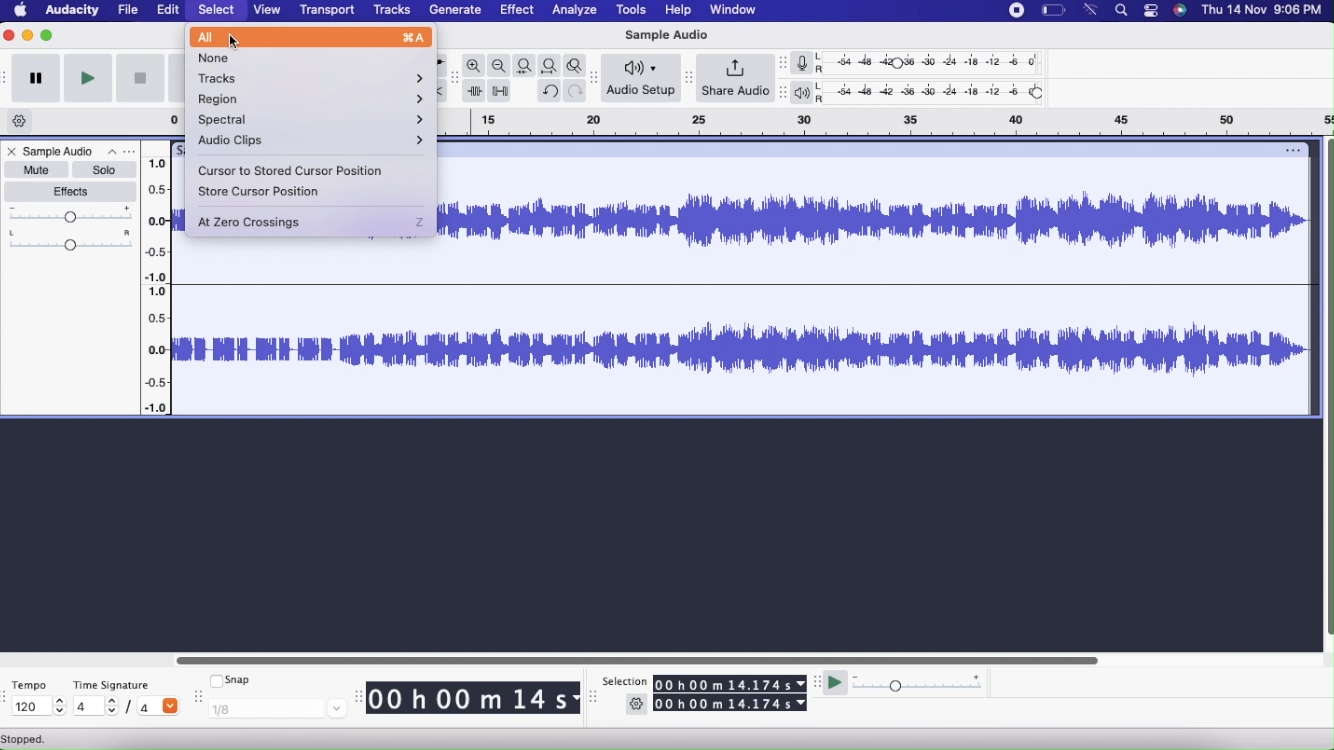 The image size is (1334, 750). What do you see at coordinates (12, 152) in the screenshot?
I see `Close` at bounding box center [12, 152].